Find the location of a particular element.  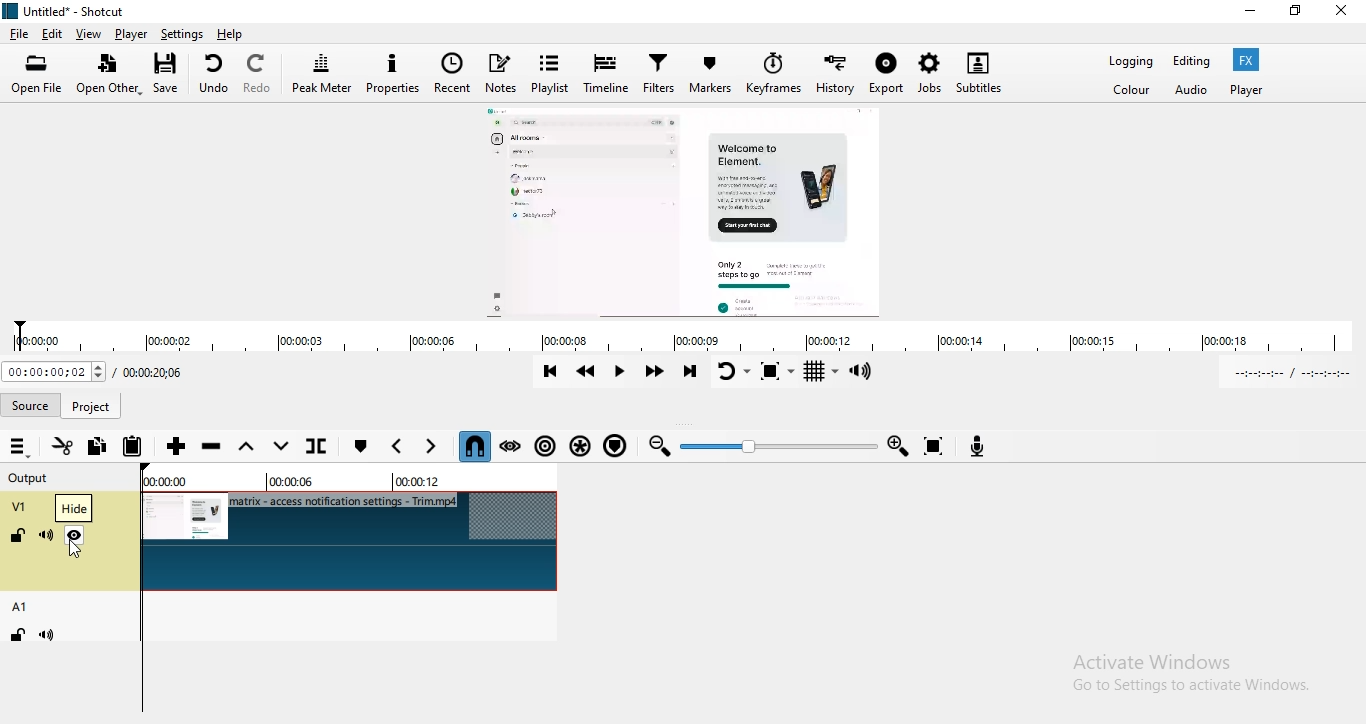

Time markers is located at coordinates (340, 481).